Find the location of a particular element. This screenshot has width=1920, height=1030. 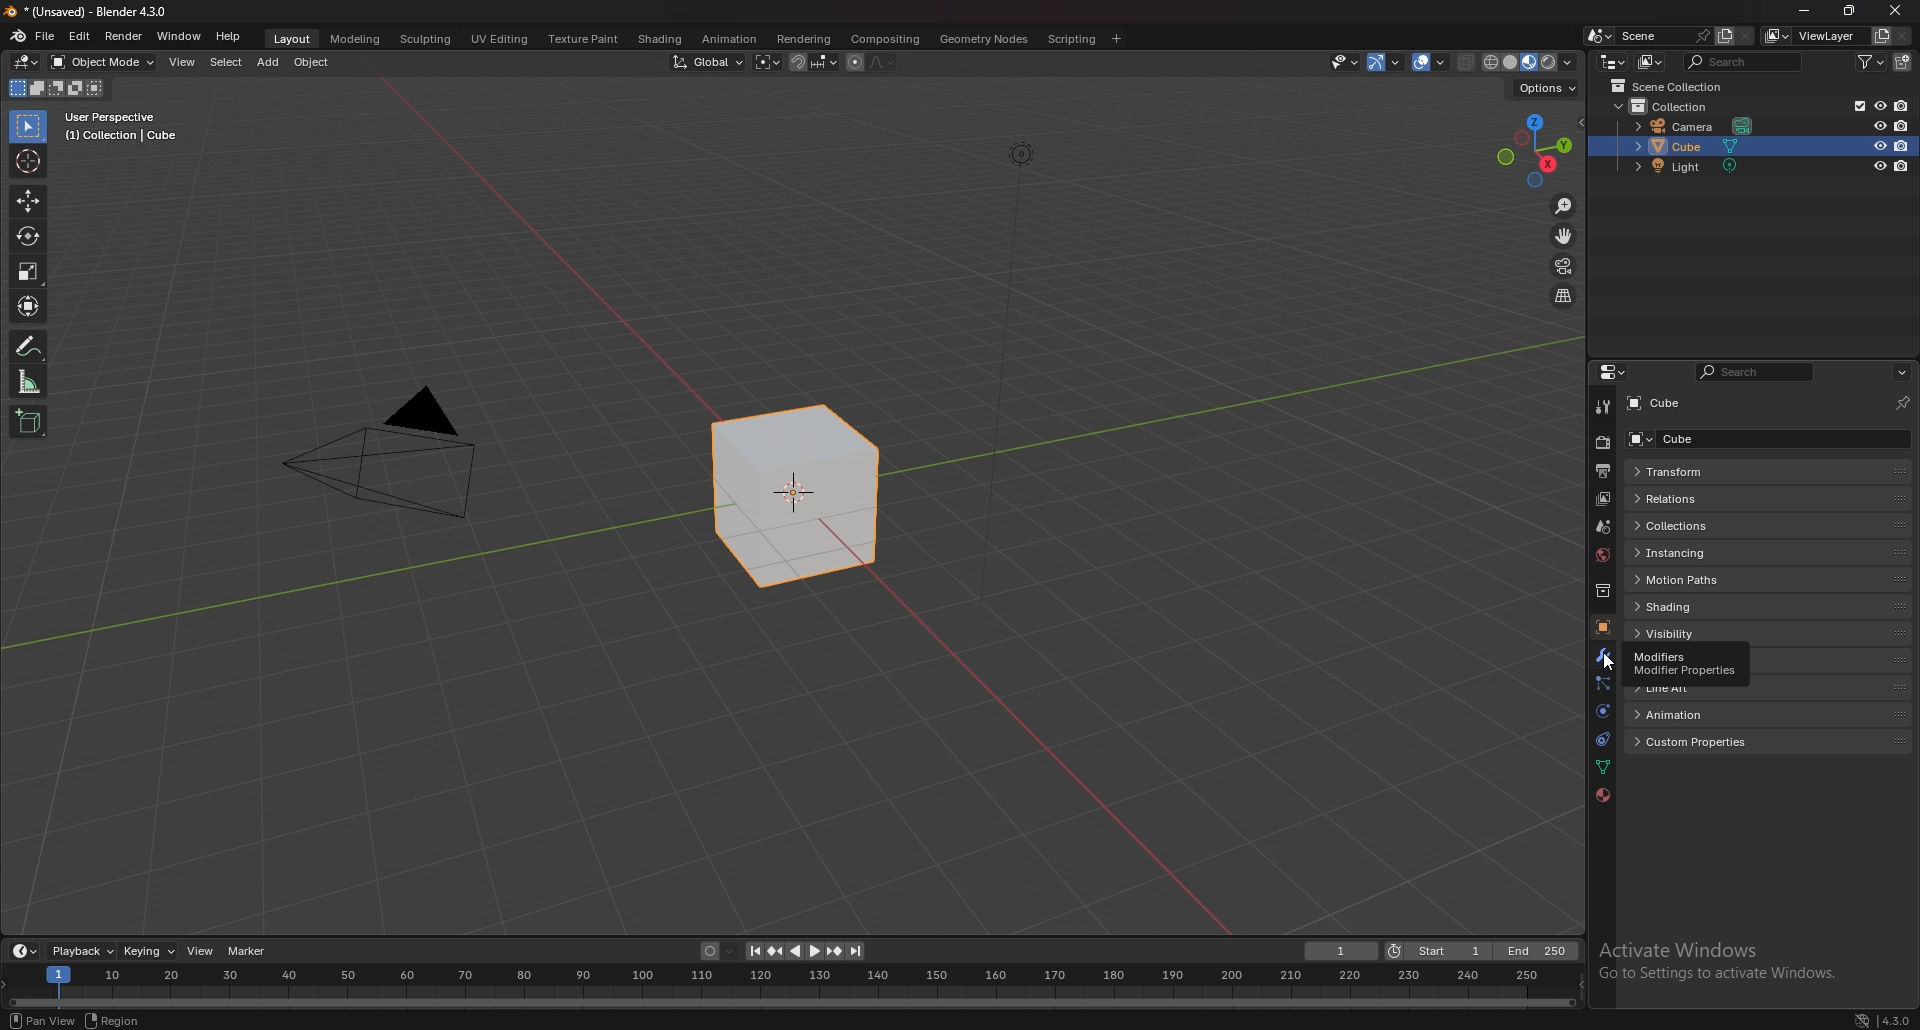

disable in renders is located at coordinates (1902, 126).